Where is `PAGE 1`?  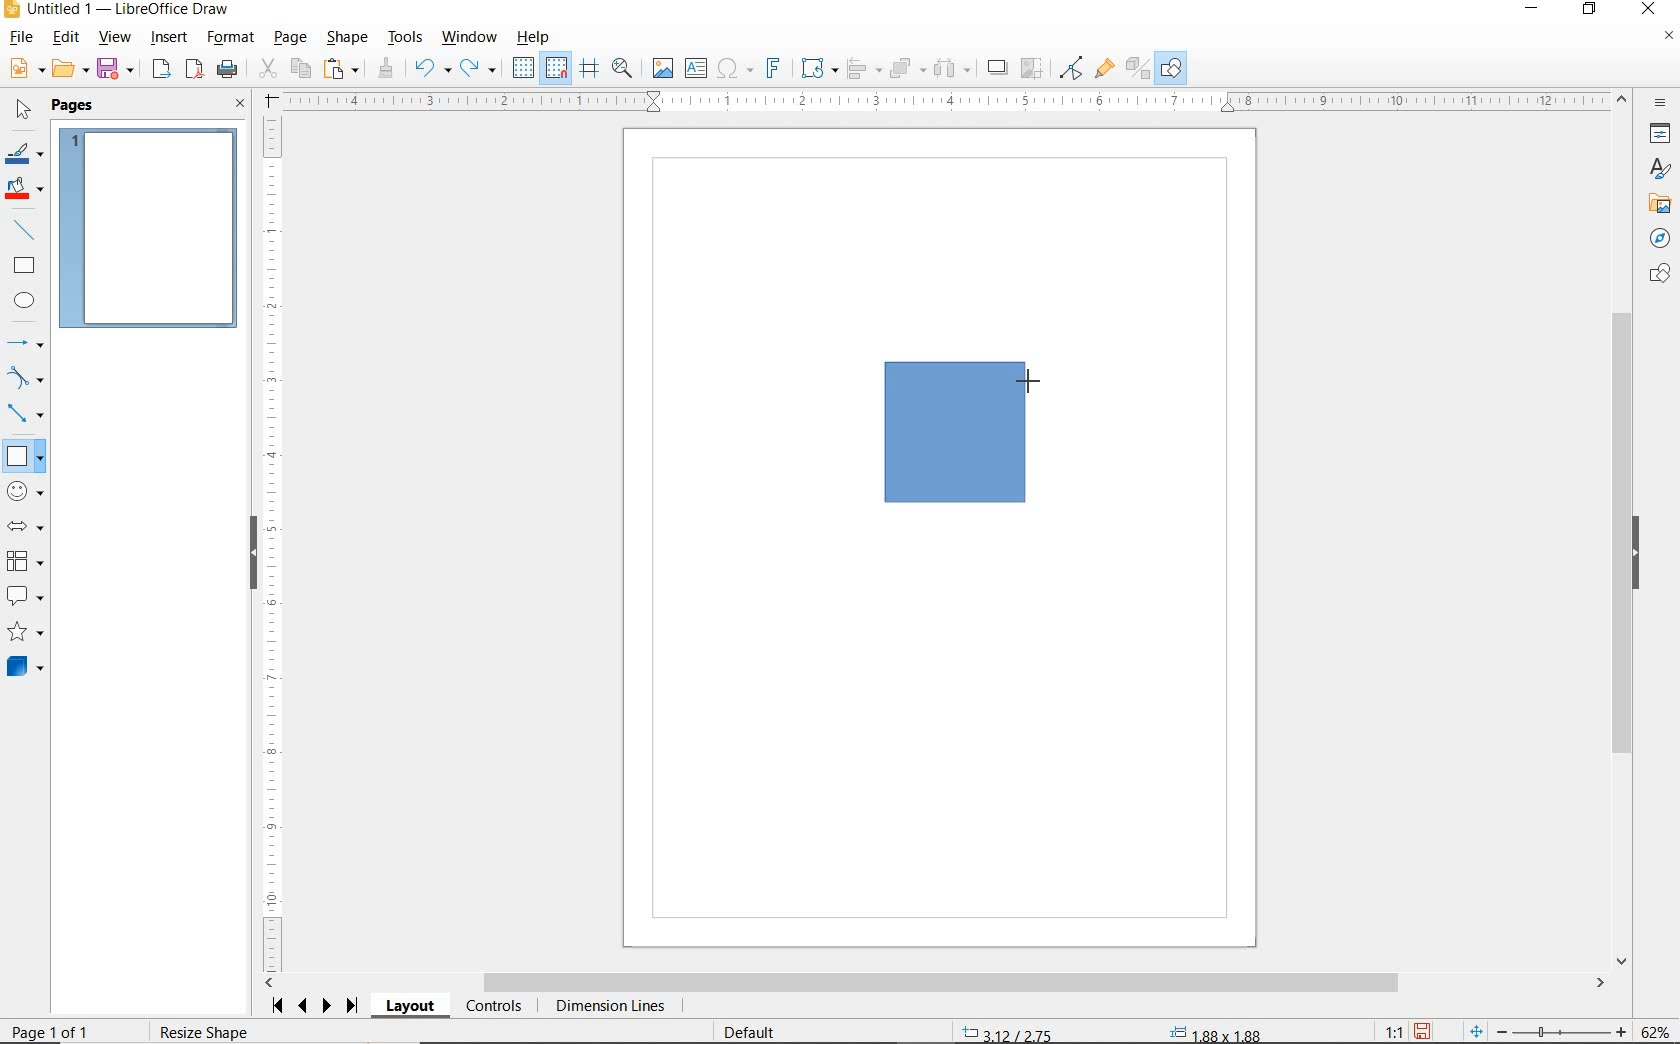 PAGE 1 is located at coordinates (149, 227).